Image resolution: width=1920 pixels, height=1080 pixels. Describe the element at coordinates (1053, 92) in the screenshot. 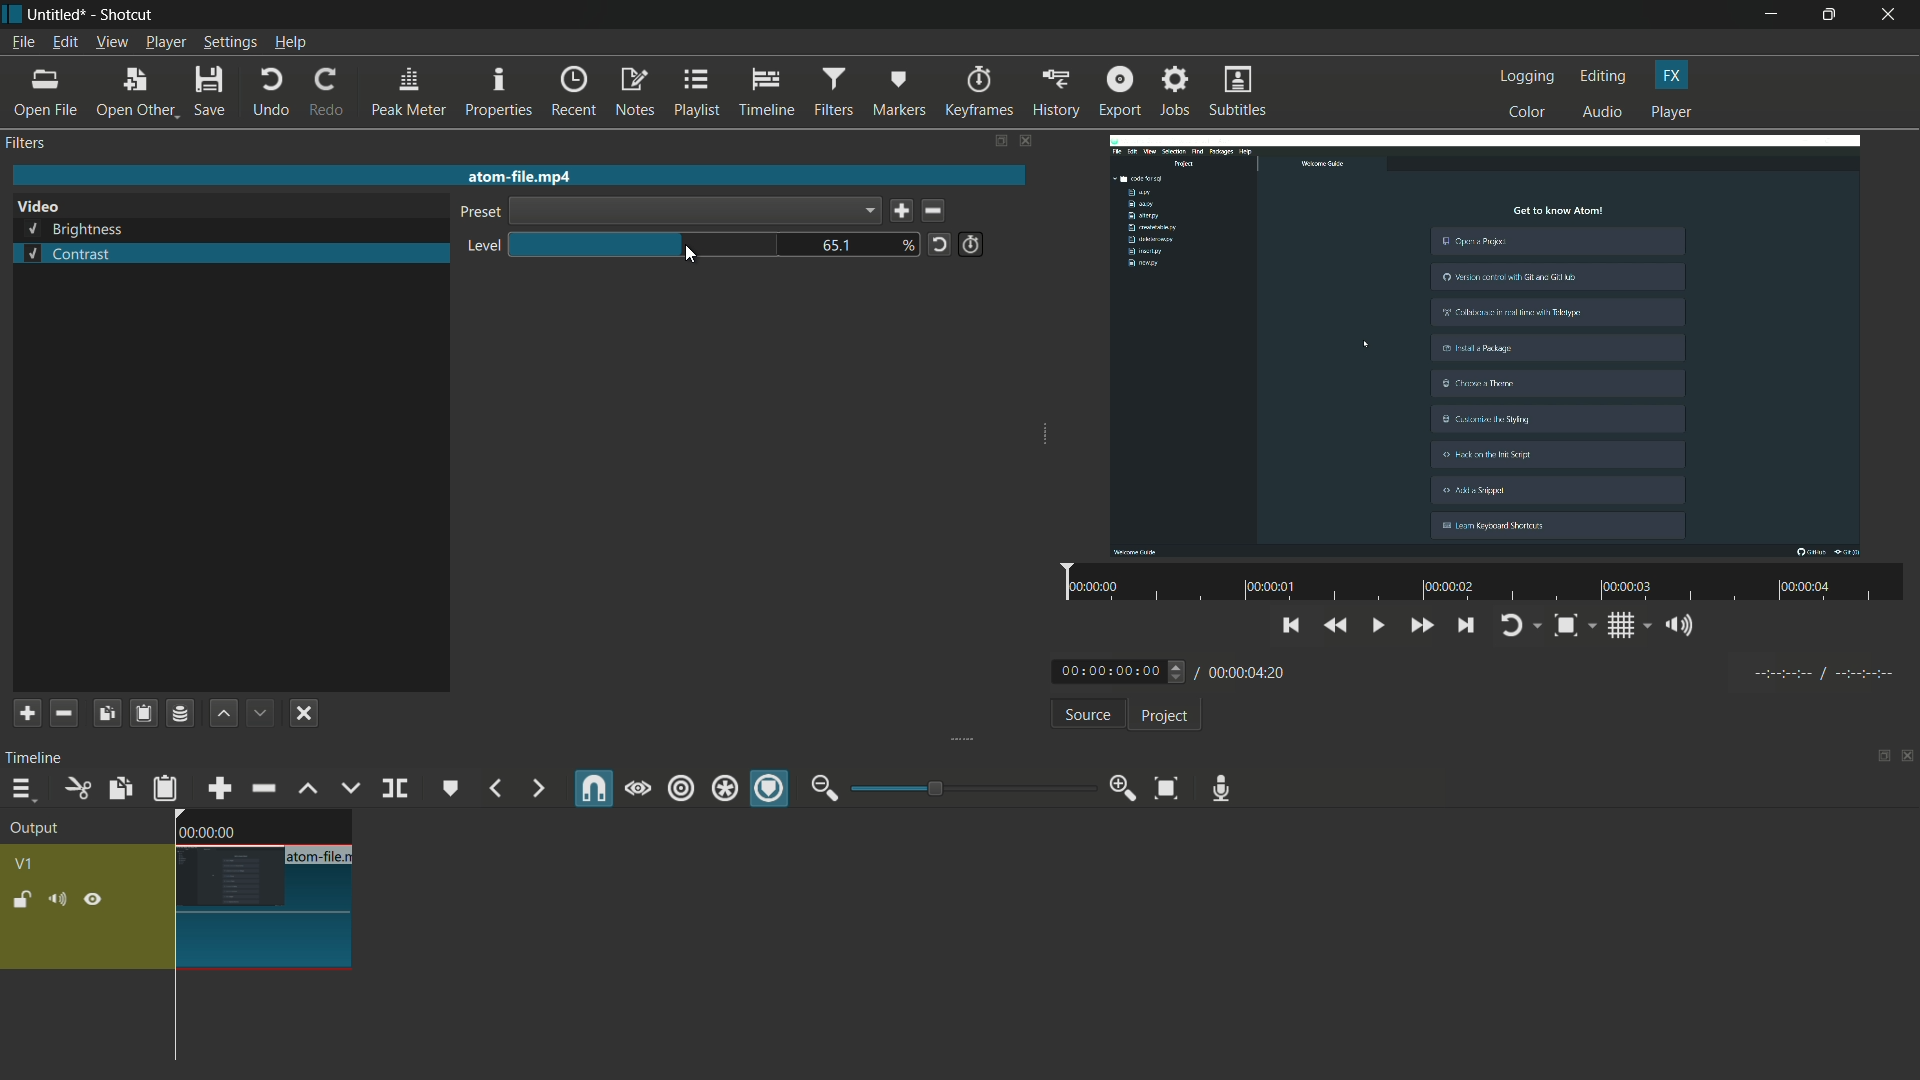

I see `history` at that location.